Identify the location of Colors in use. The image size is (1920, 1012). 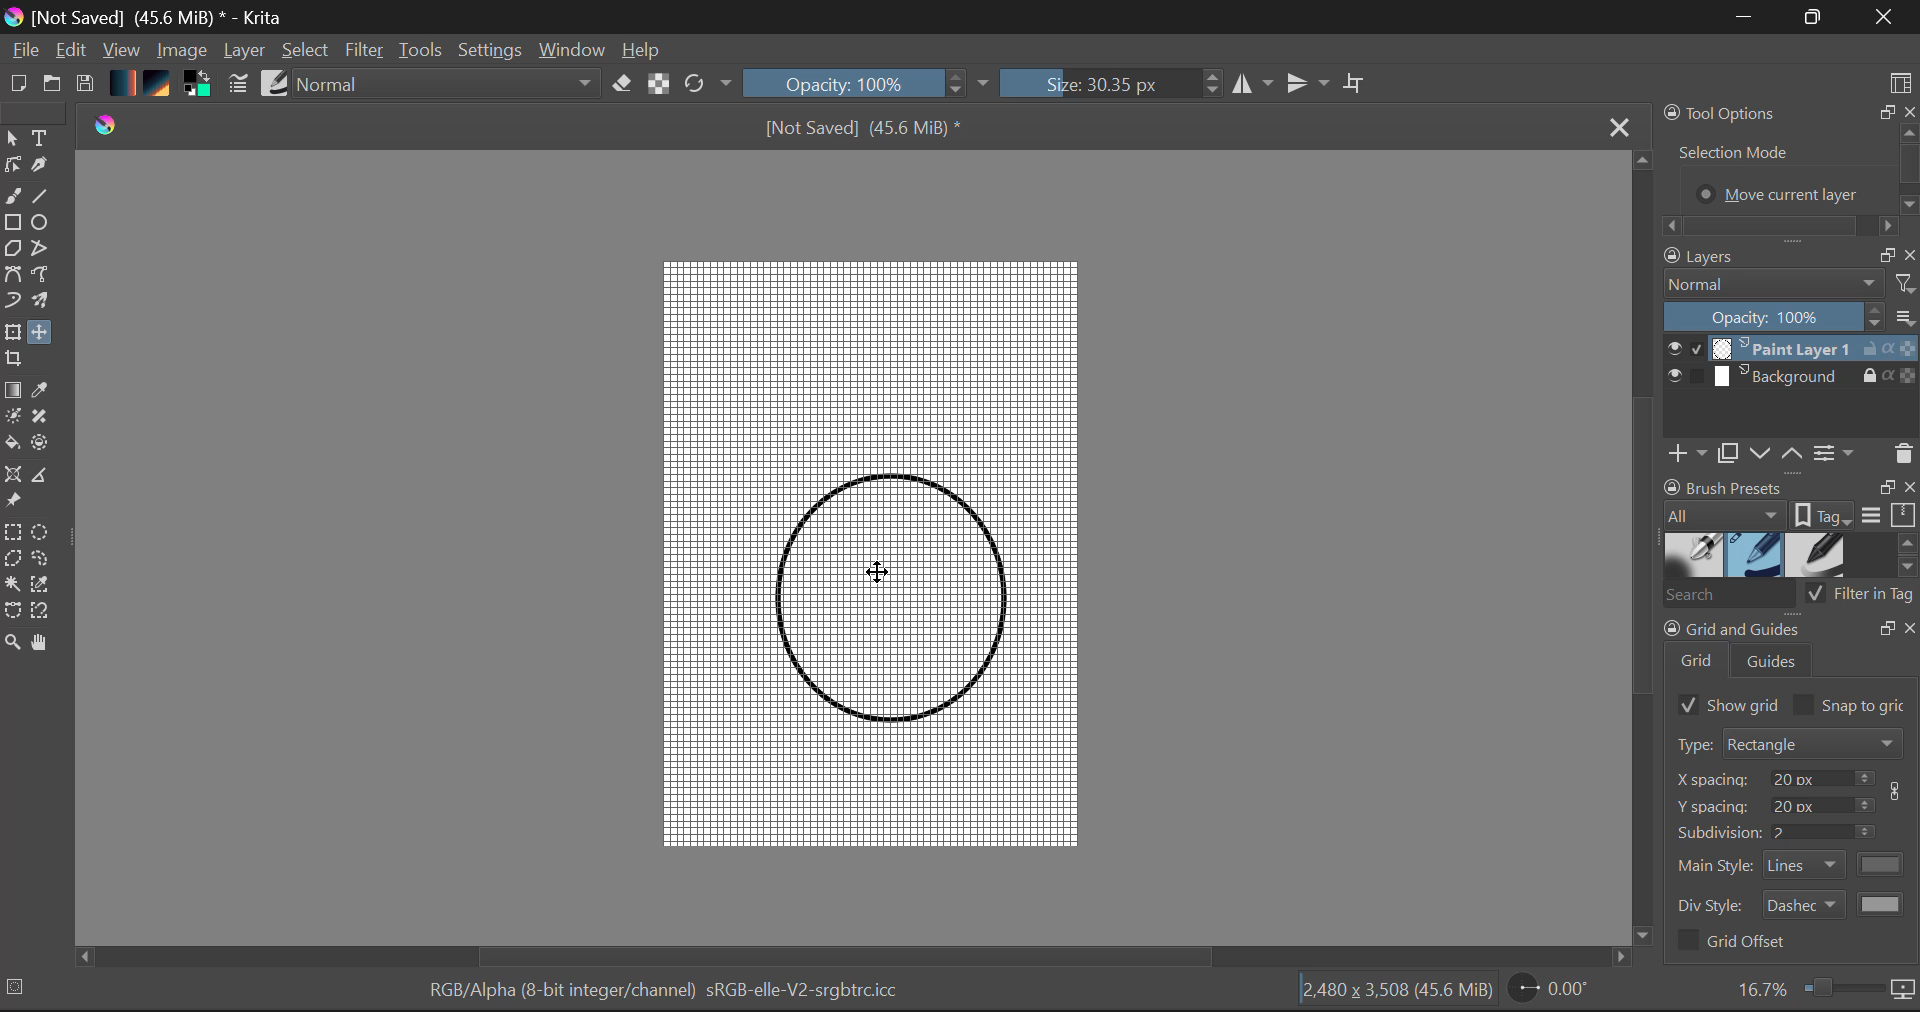
(202, 87).